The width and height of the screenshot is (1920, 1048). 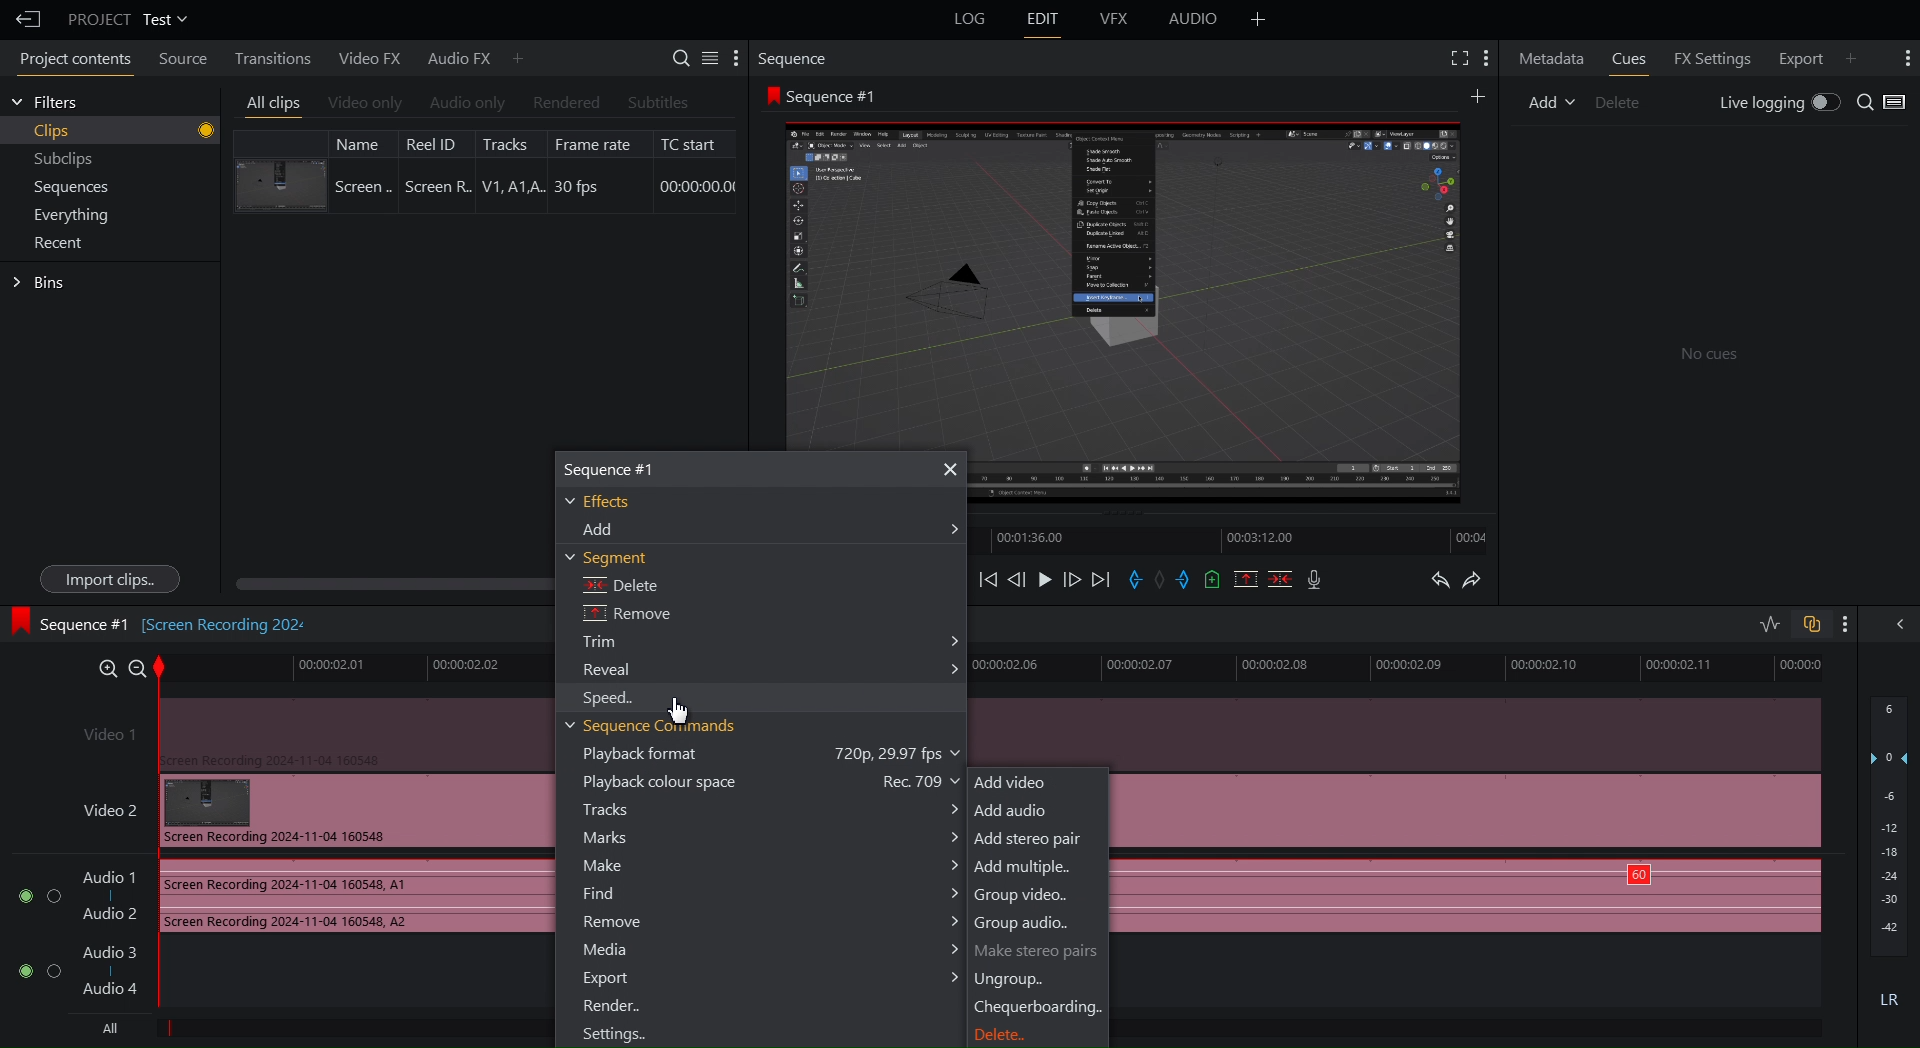 What do you see at coordinates (1031, 837) in the screenshot?
I see `Add stereo pair` at bounding box center [1031, 837].